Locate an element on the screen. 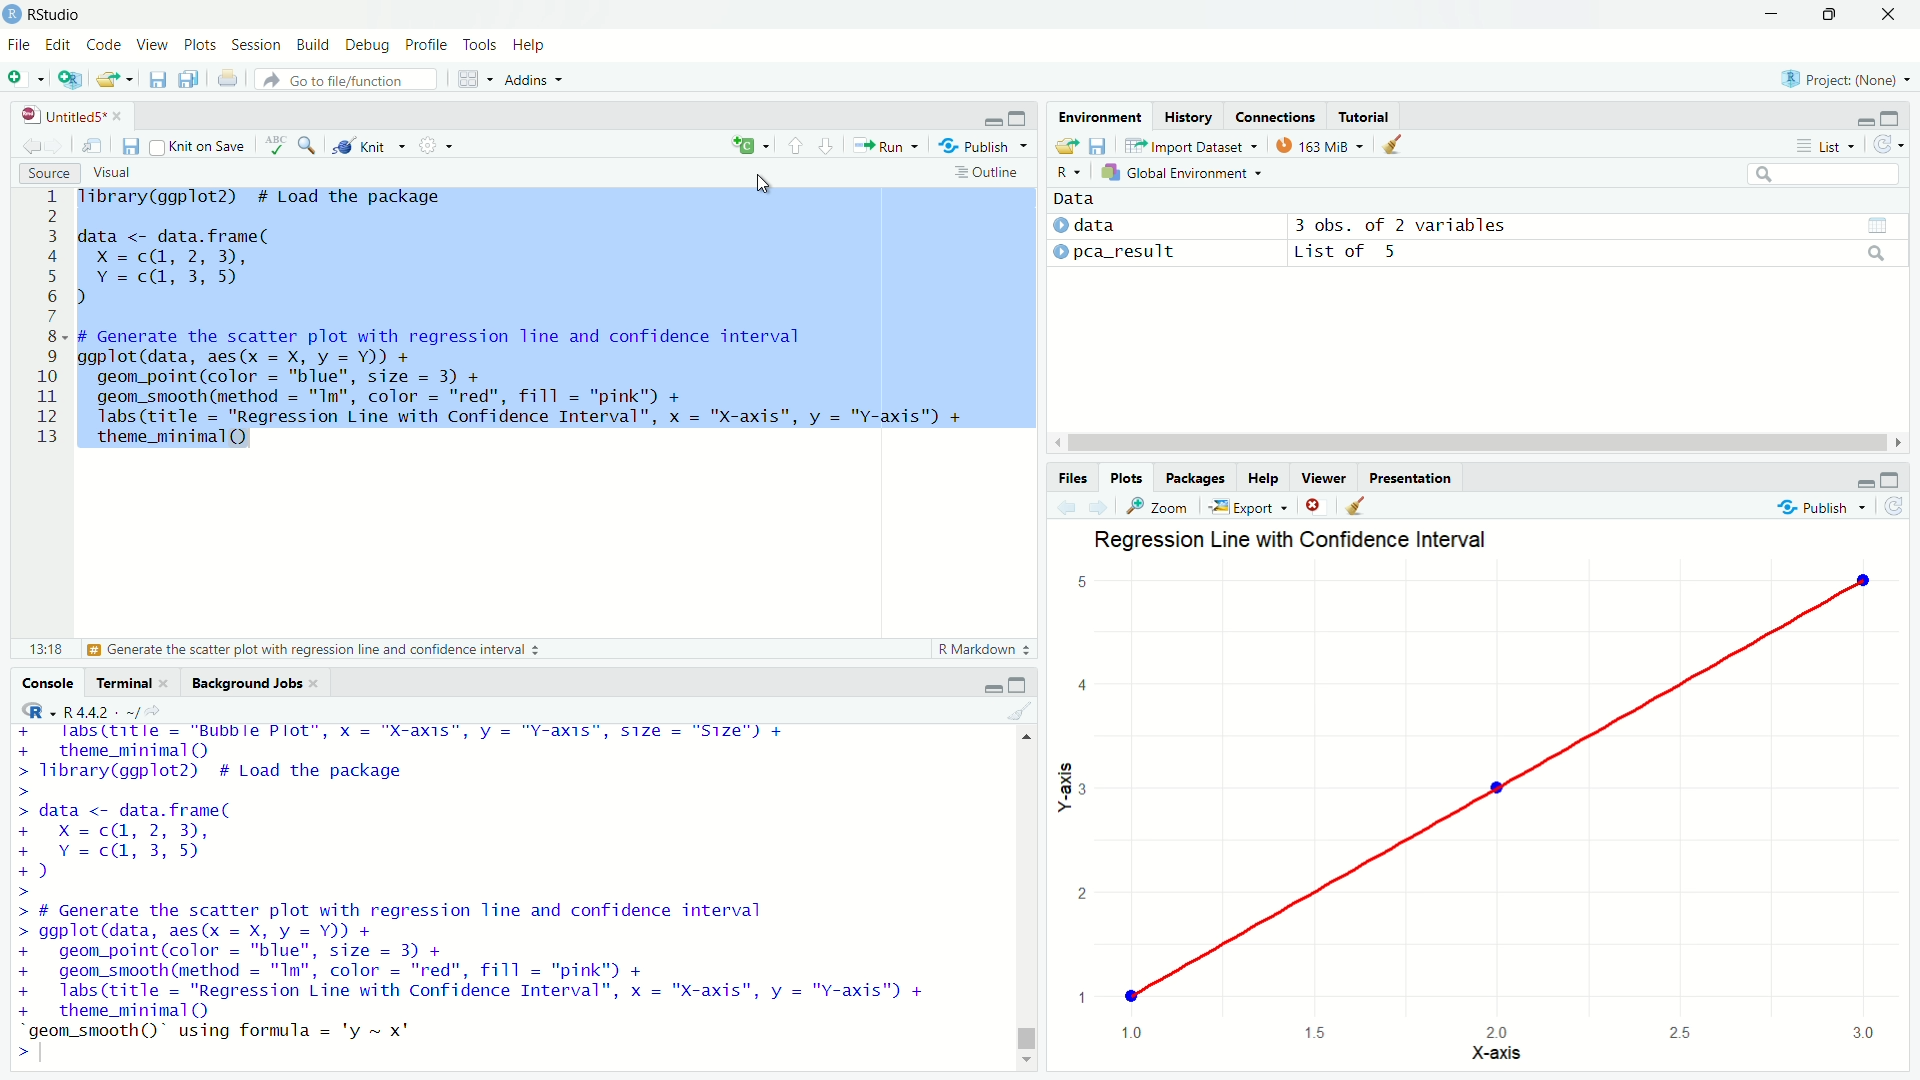  View the current working current directory is located at coordinates (152, 710).